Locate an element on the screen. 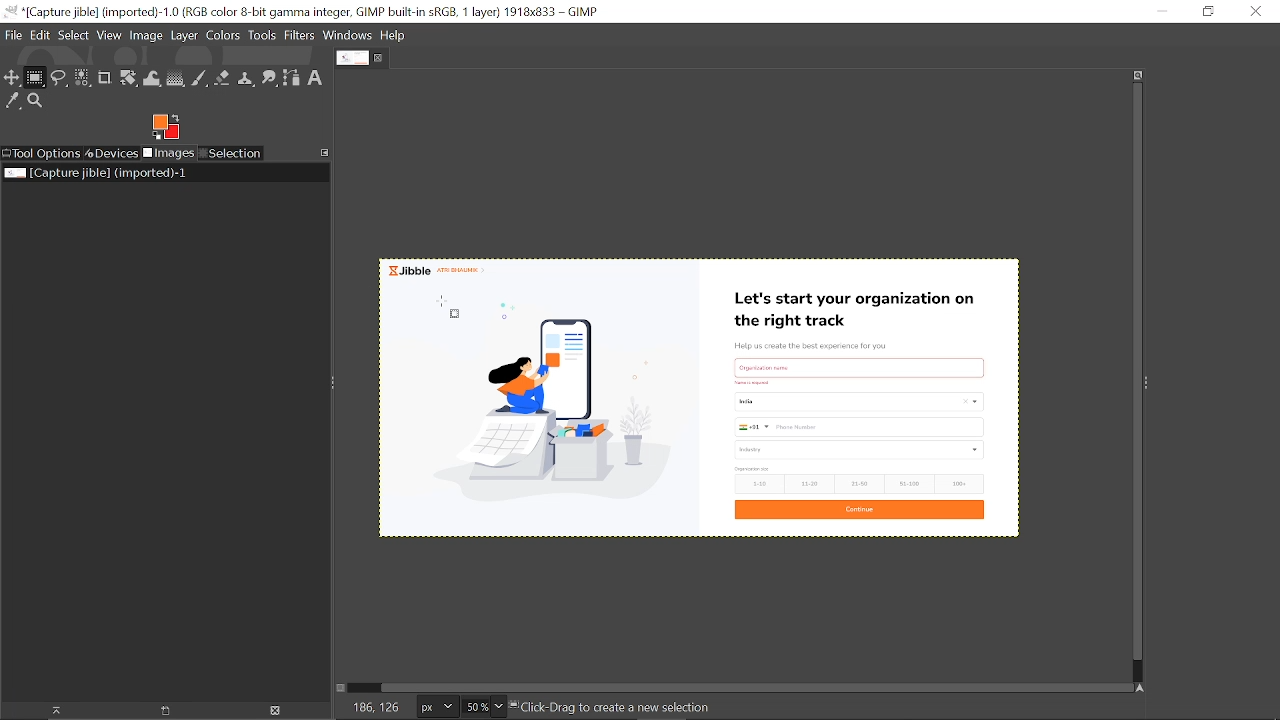  size is located at coordinates (752, 469).